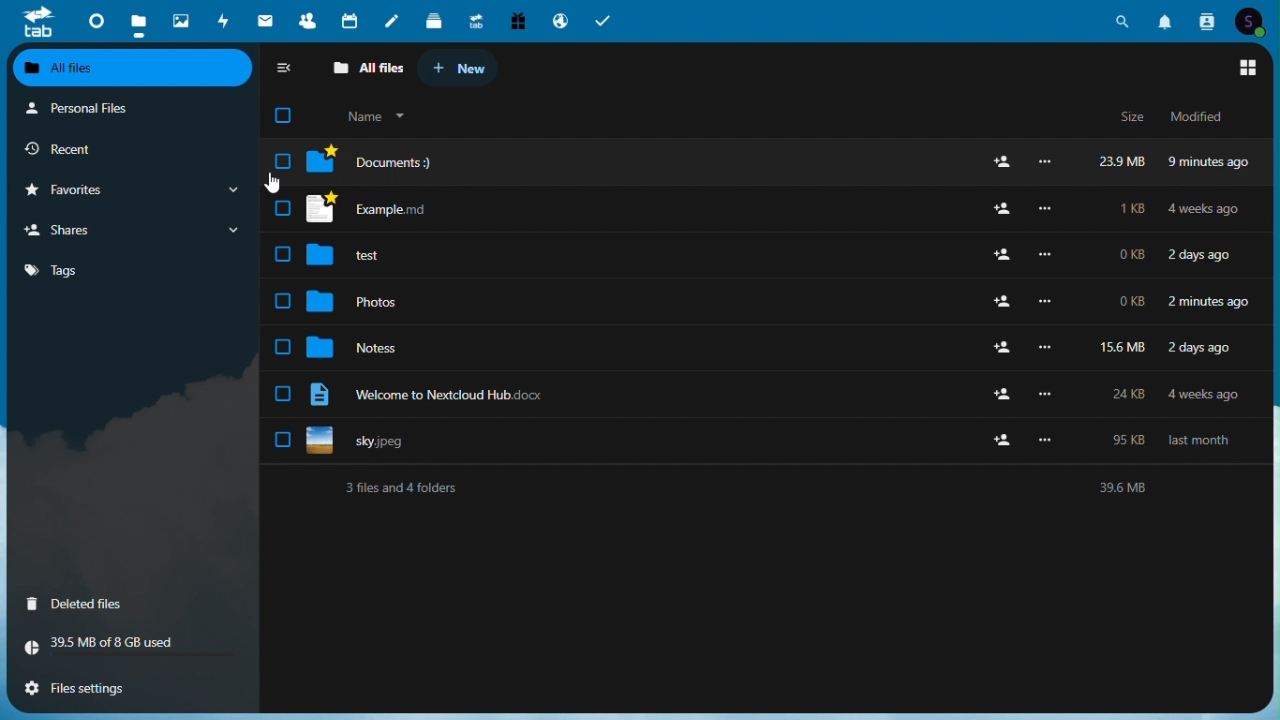  I want to click on select, so click(279, 442).